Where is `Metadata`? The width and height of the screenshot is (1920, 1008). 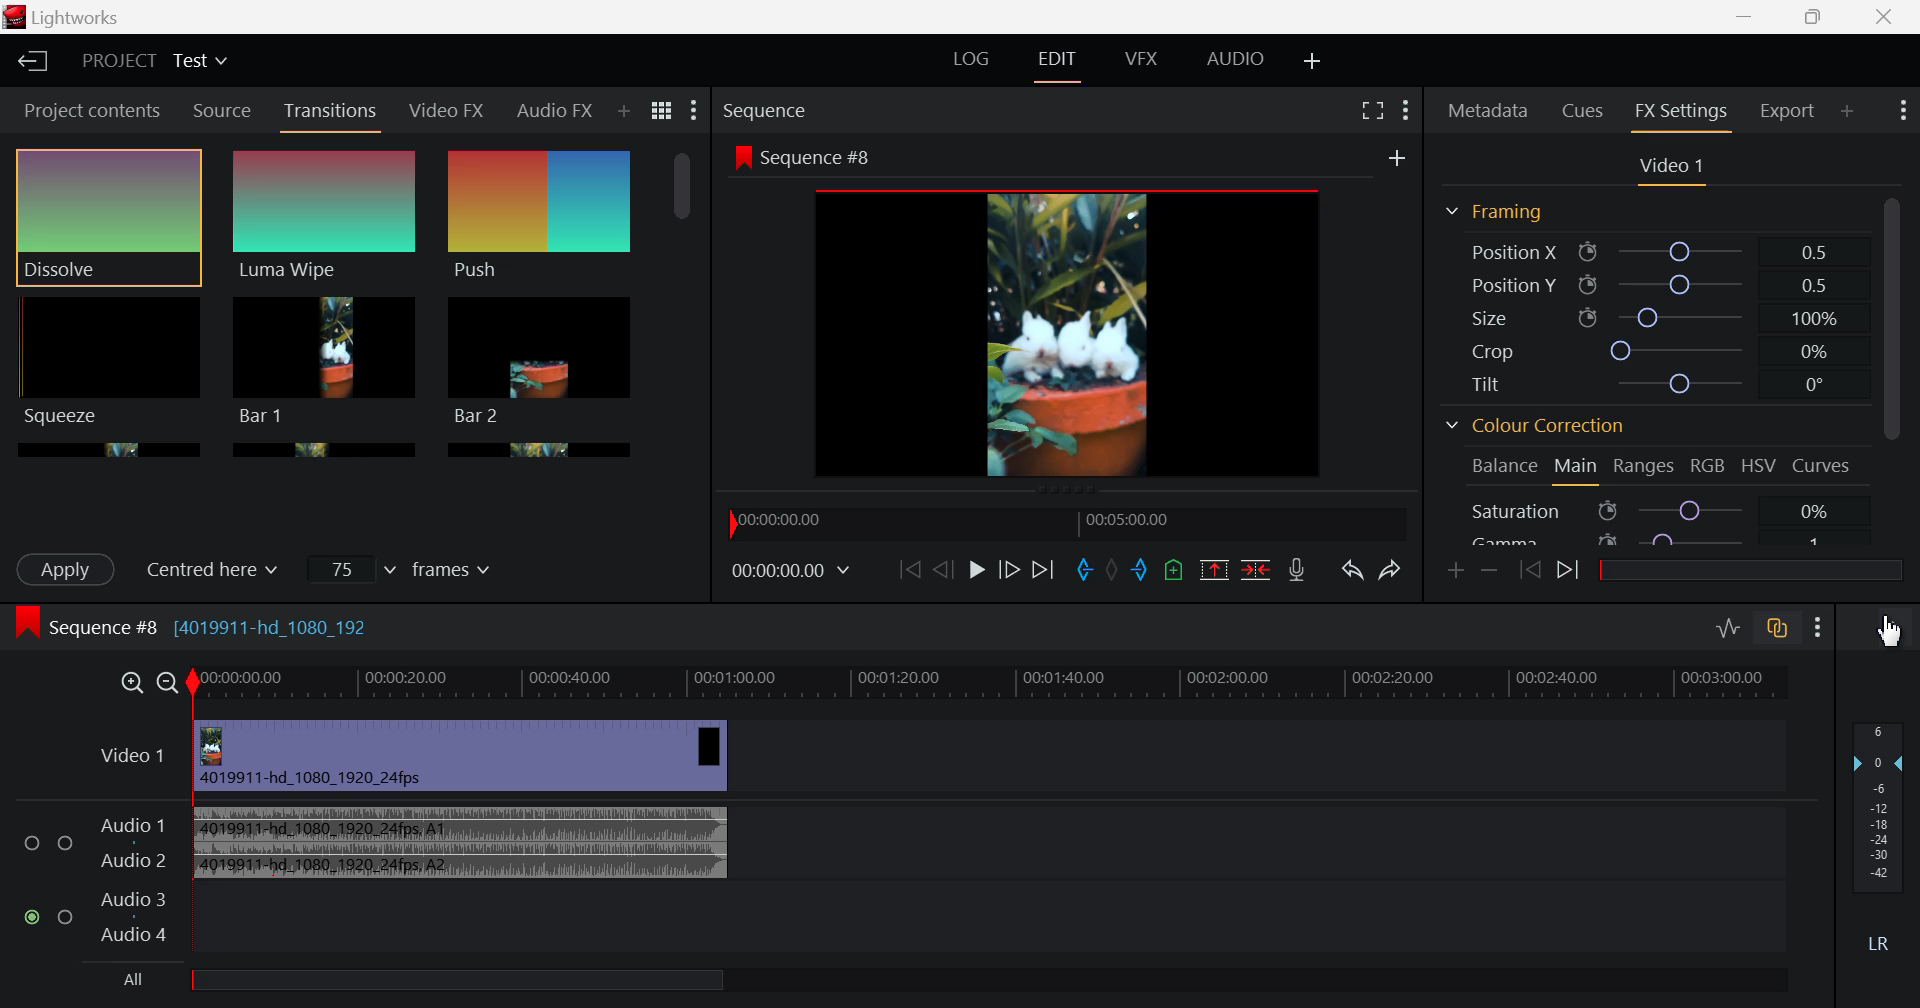 Metadata is located at coordinates (1488, 110).